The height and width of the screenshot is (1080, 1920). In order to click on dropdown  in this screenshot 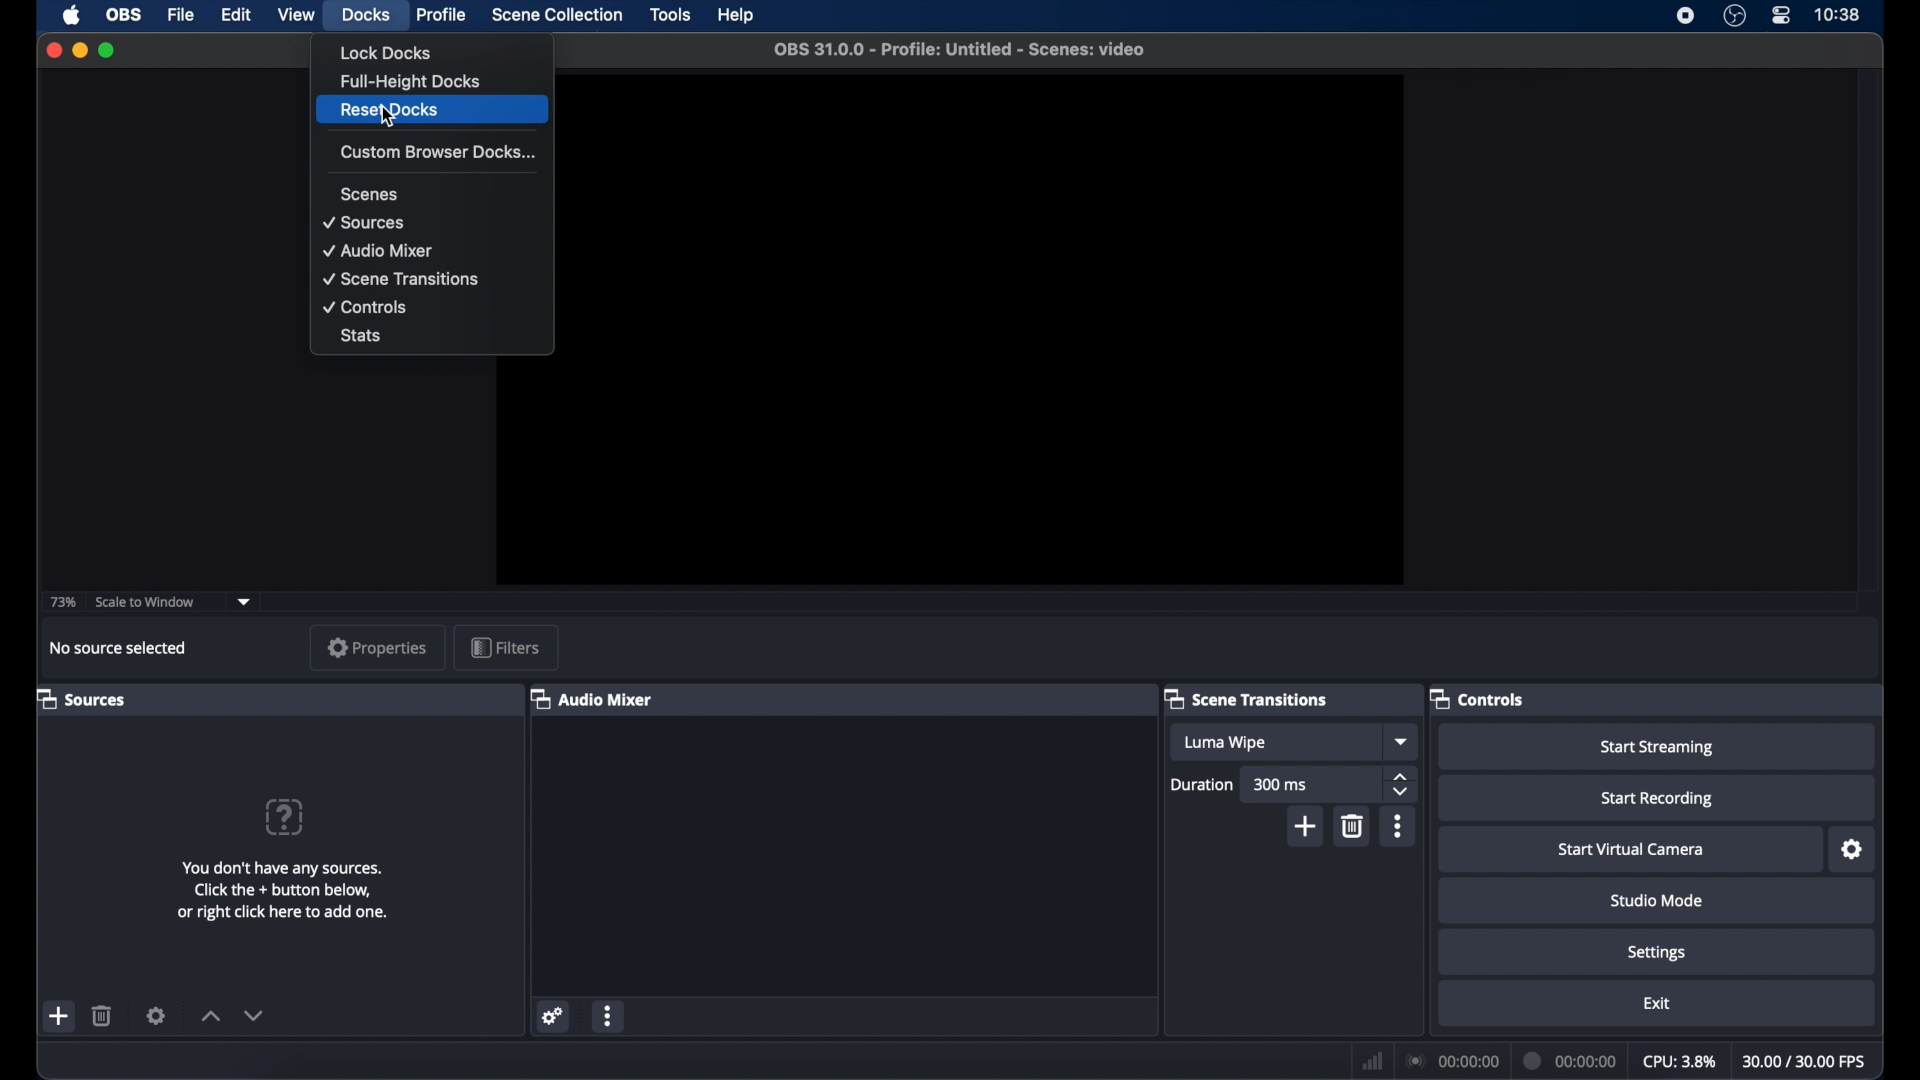, I will do `click(246, 600)`.